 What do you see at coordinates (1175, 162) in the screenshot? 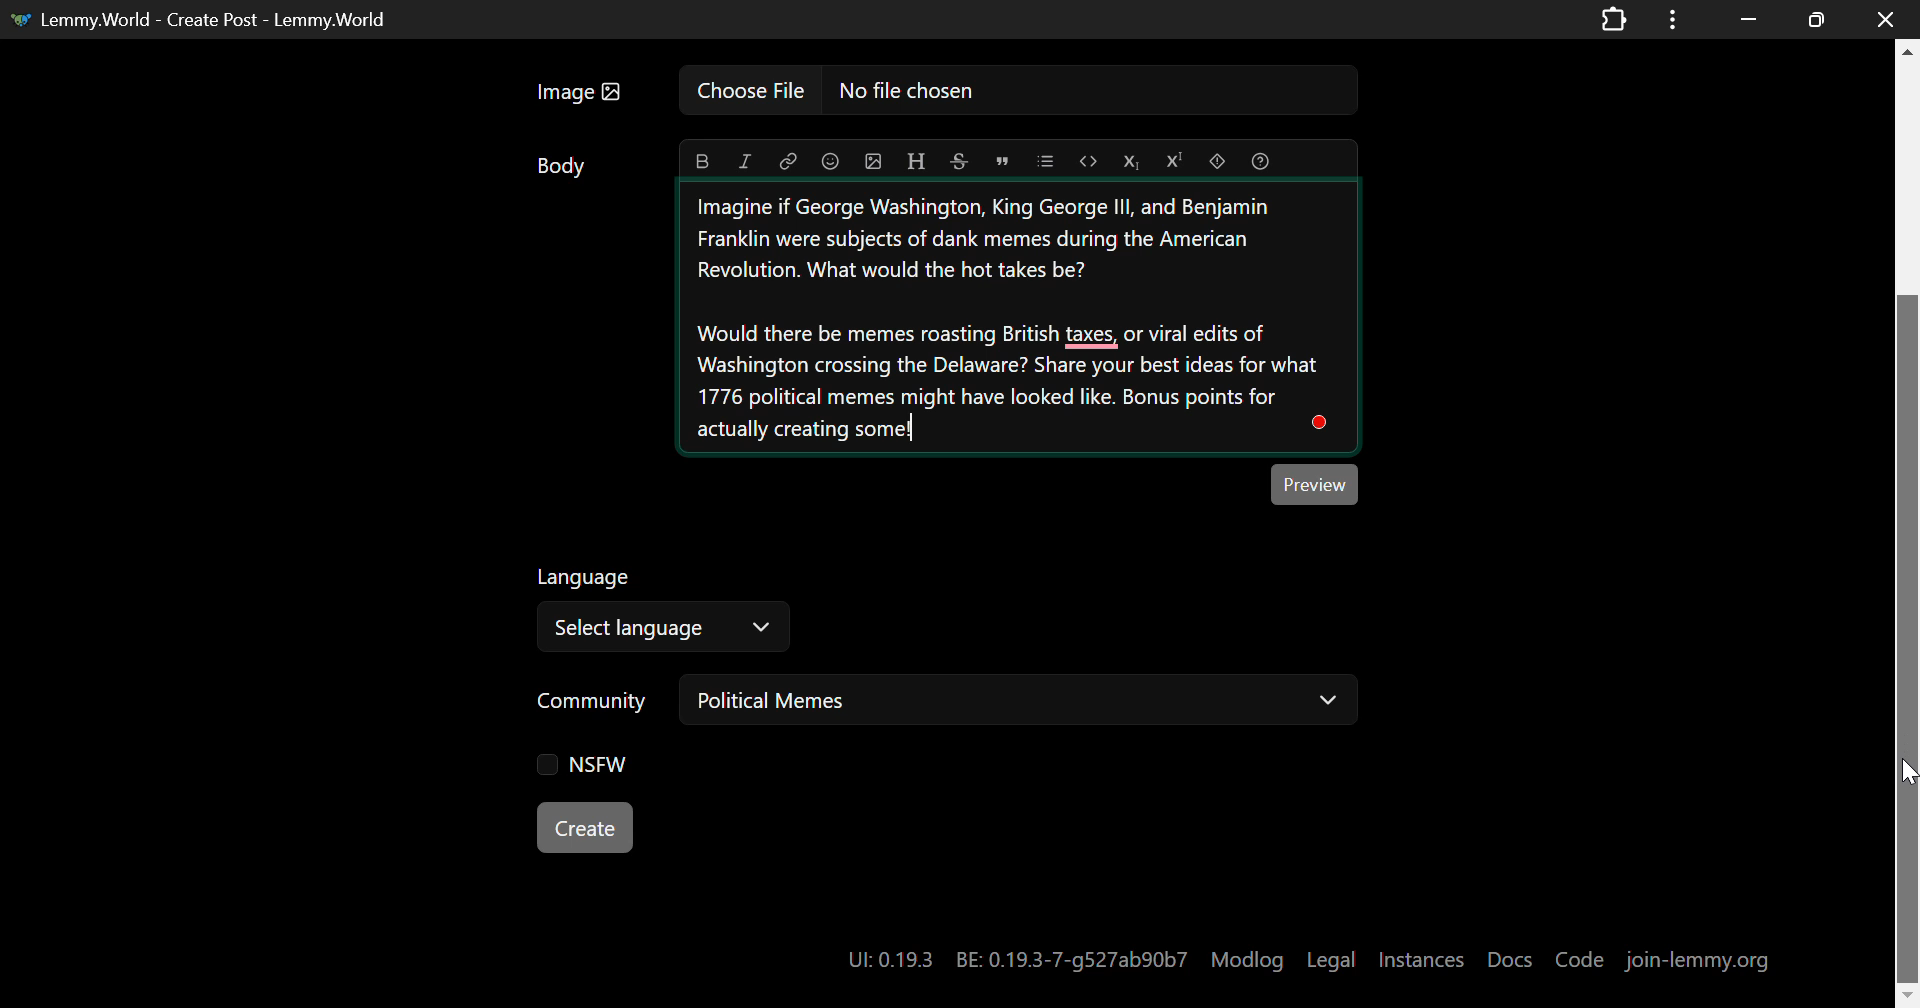
I see `Superscript` at bounding box center [1175, 162].